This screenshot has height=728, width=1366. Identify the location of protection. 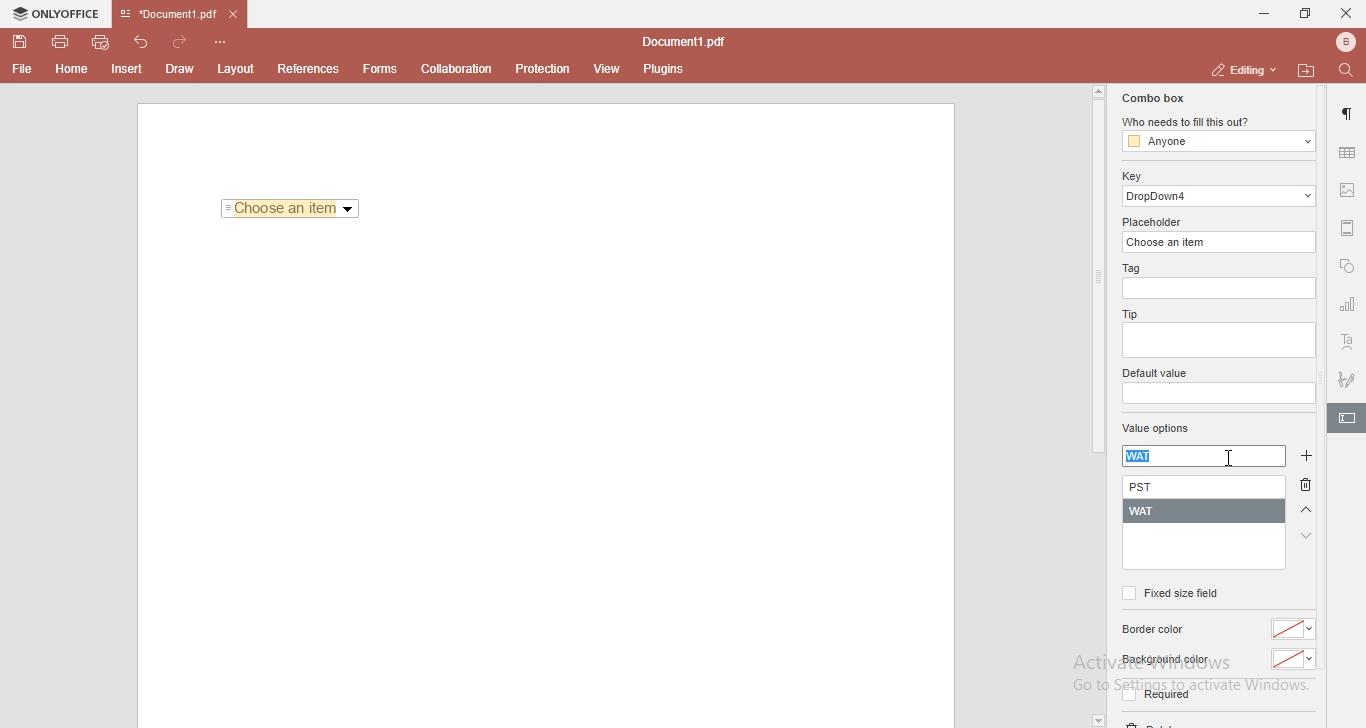
(543, 68).